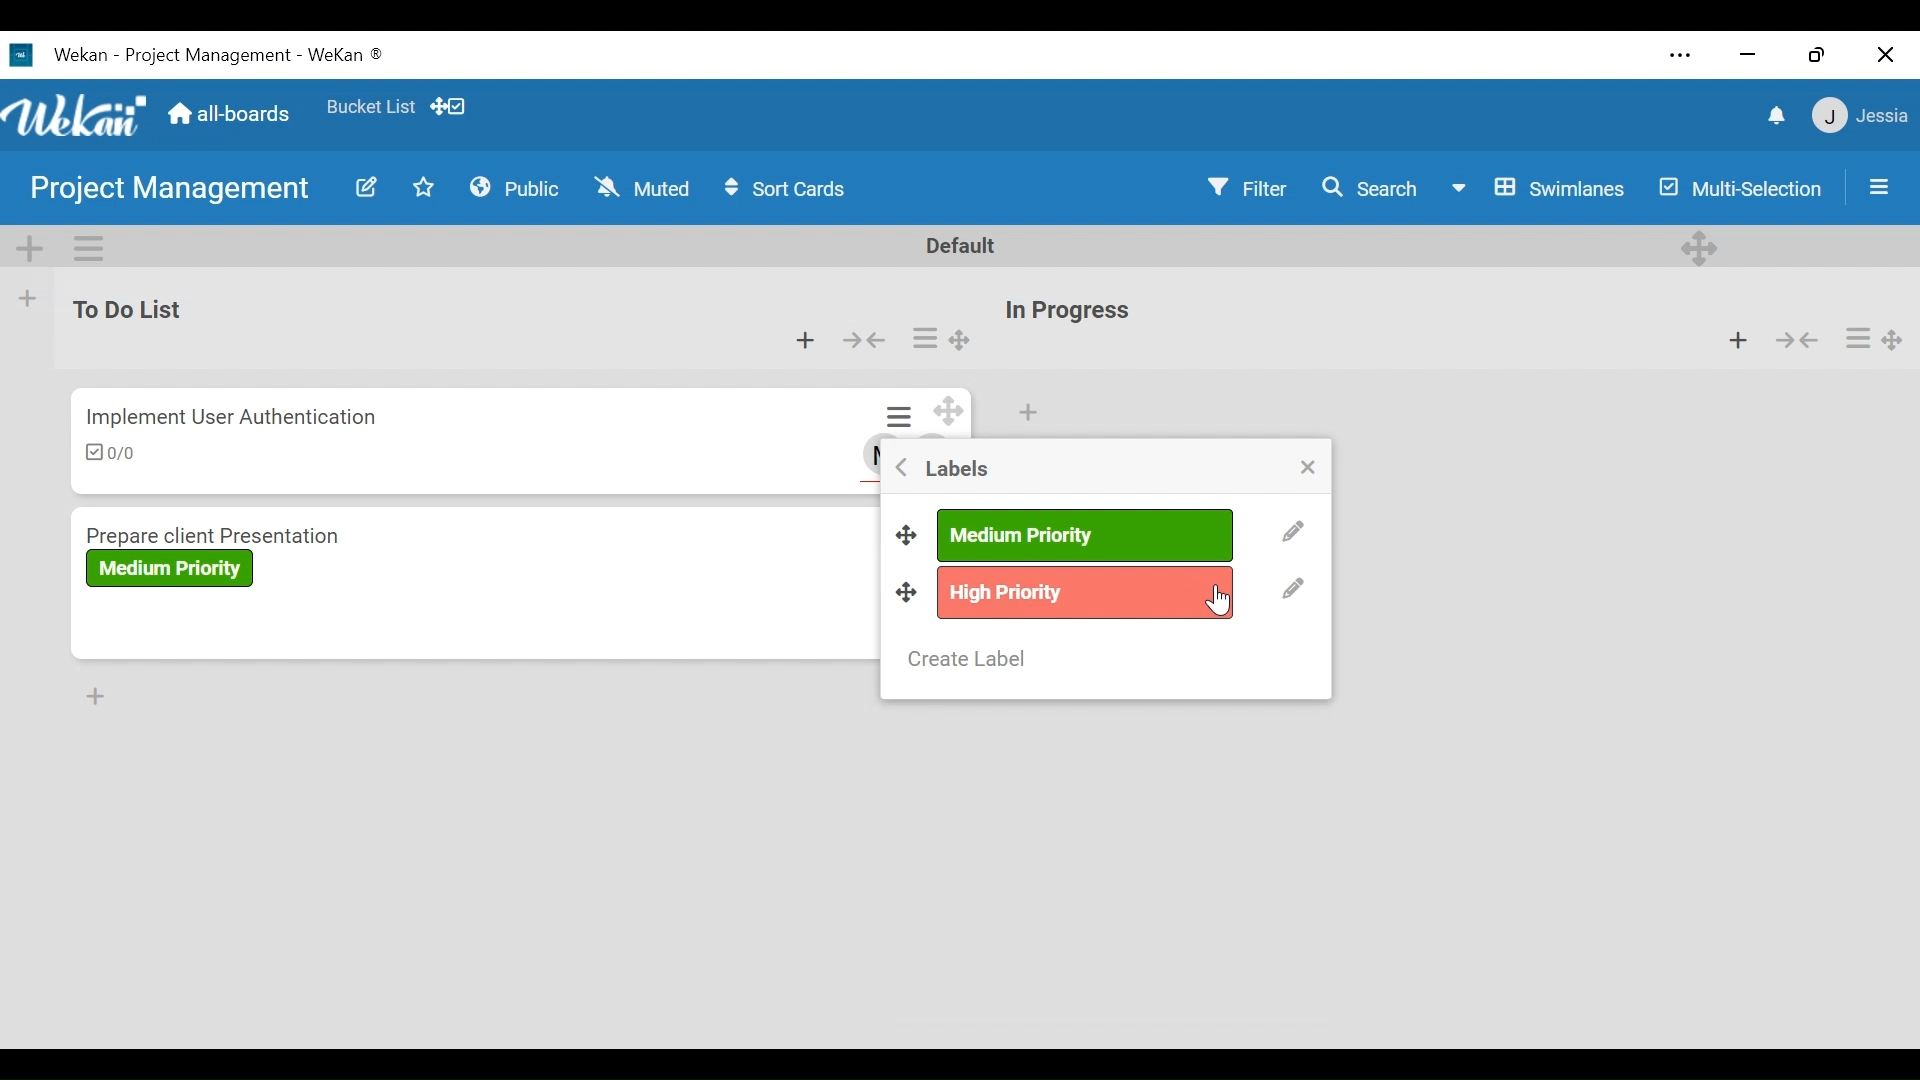 The width and height of the screenshot is (1920, 1080). Describe the element at coordinates (961, 342) in the screenshot. I see `Desktop drag handle` at that location.